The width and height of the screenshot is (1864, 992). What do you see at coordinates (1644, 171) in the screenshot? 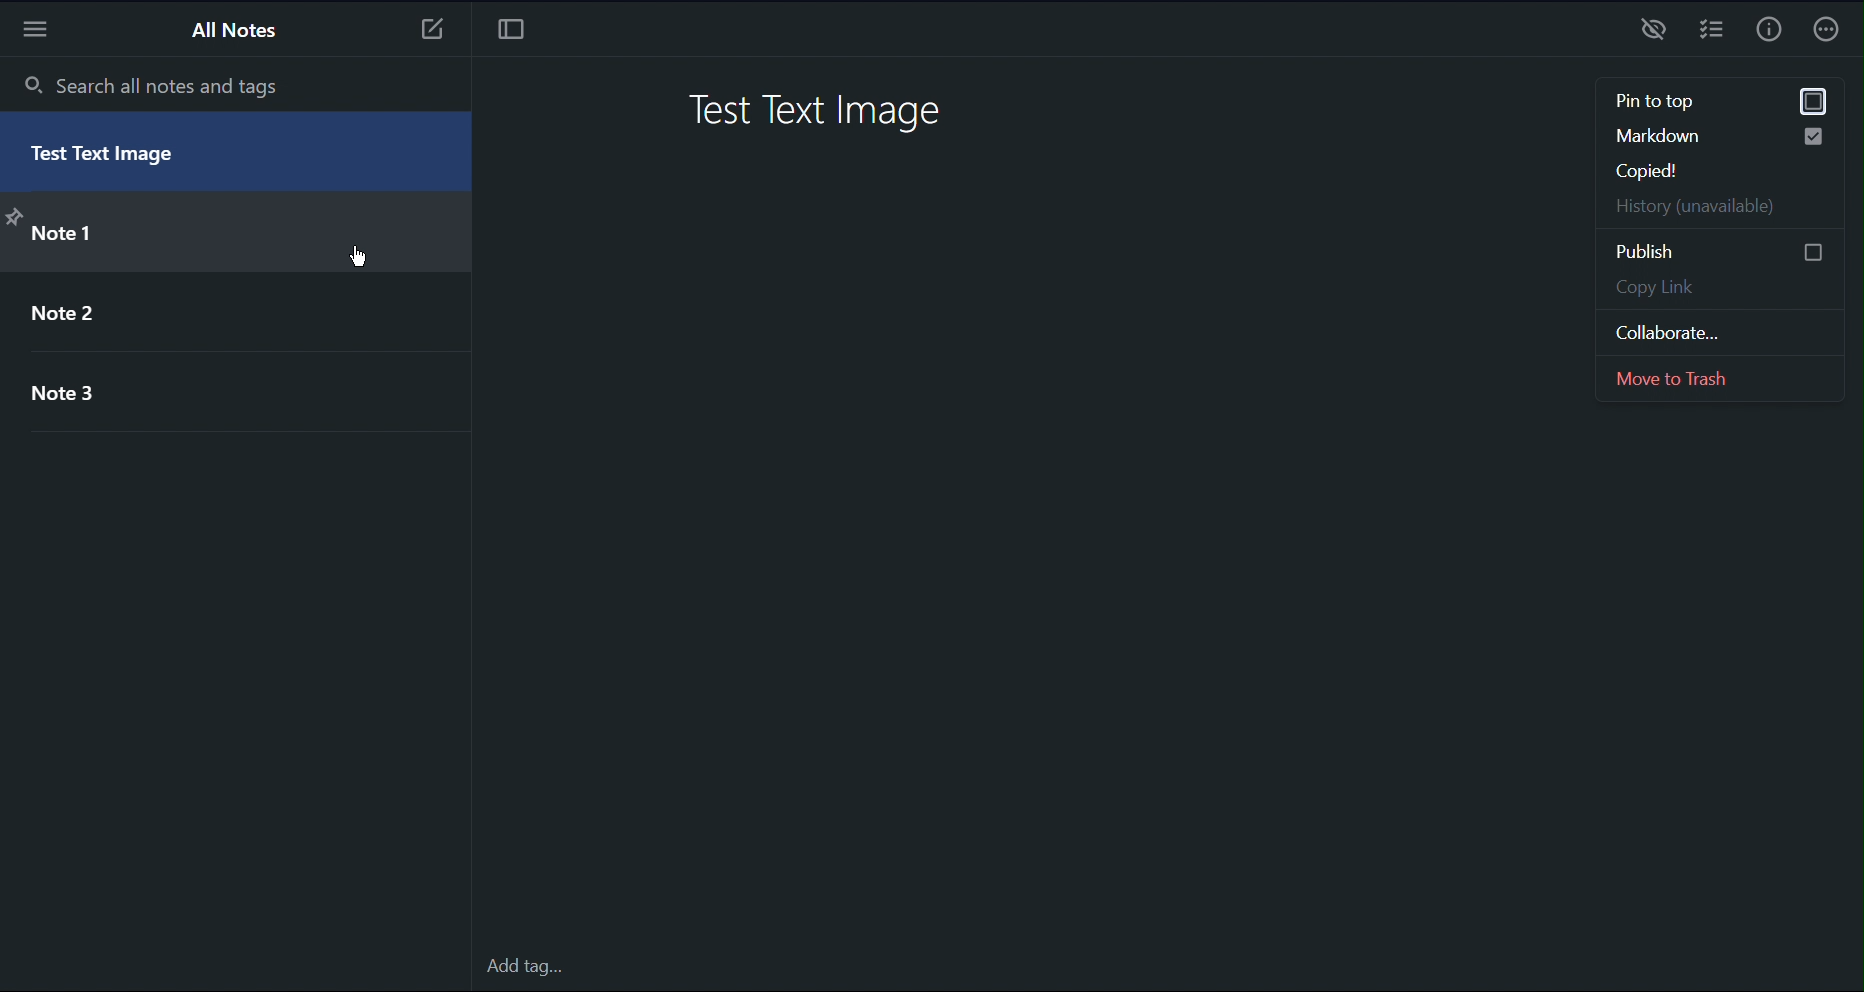
I see `Copied!` at bounding box center [1644, 171].